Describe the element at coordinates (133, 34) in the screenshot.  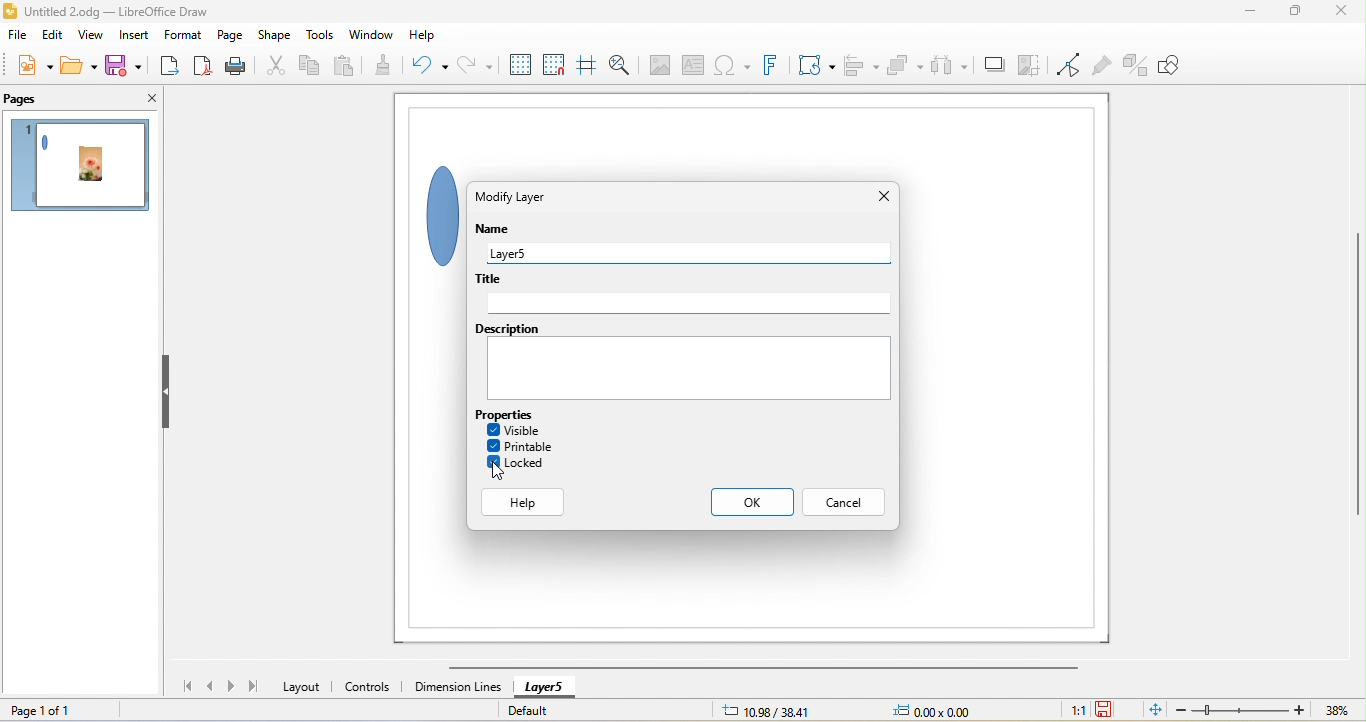
I see `insert` at that location.